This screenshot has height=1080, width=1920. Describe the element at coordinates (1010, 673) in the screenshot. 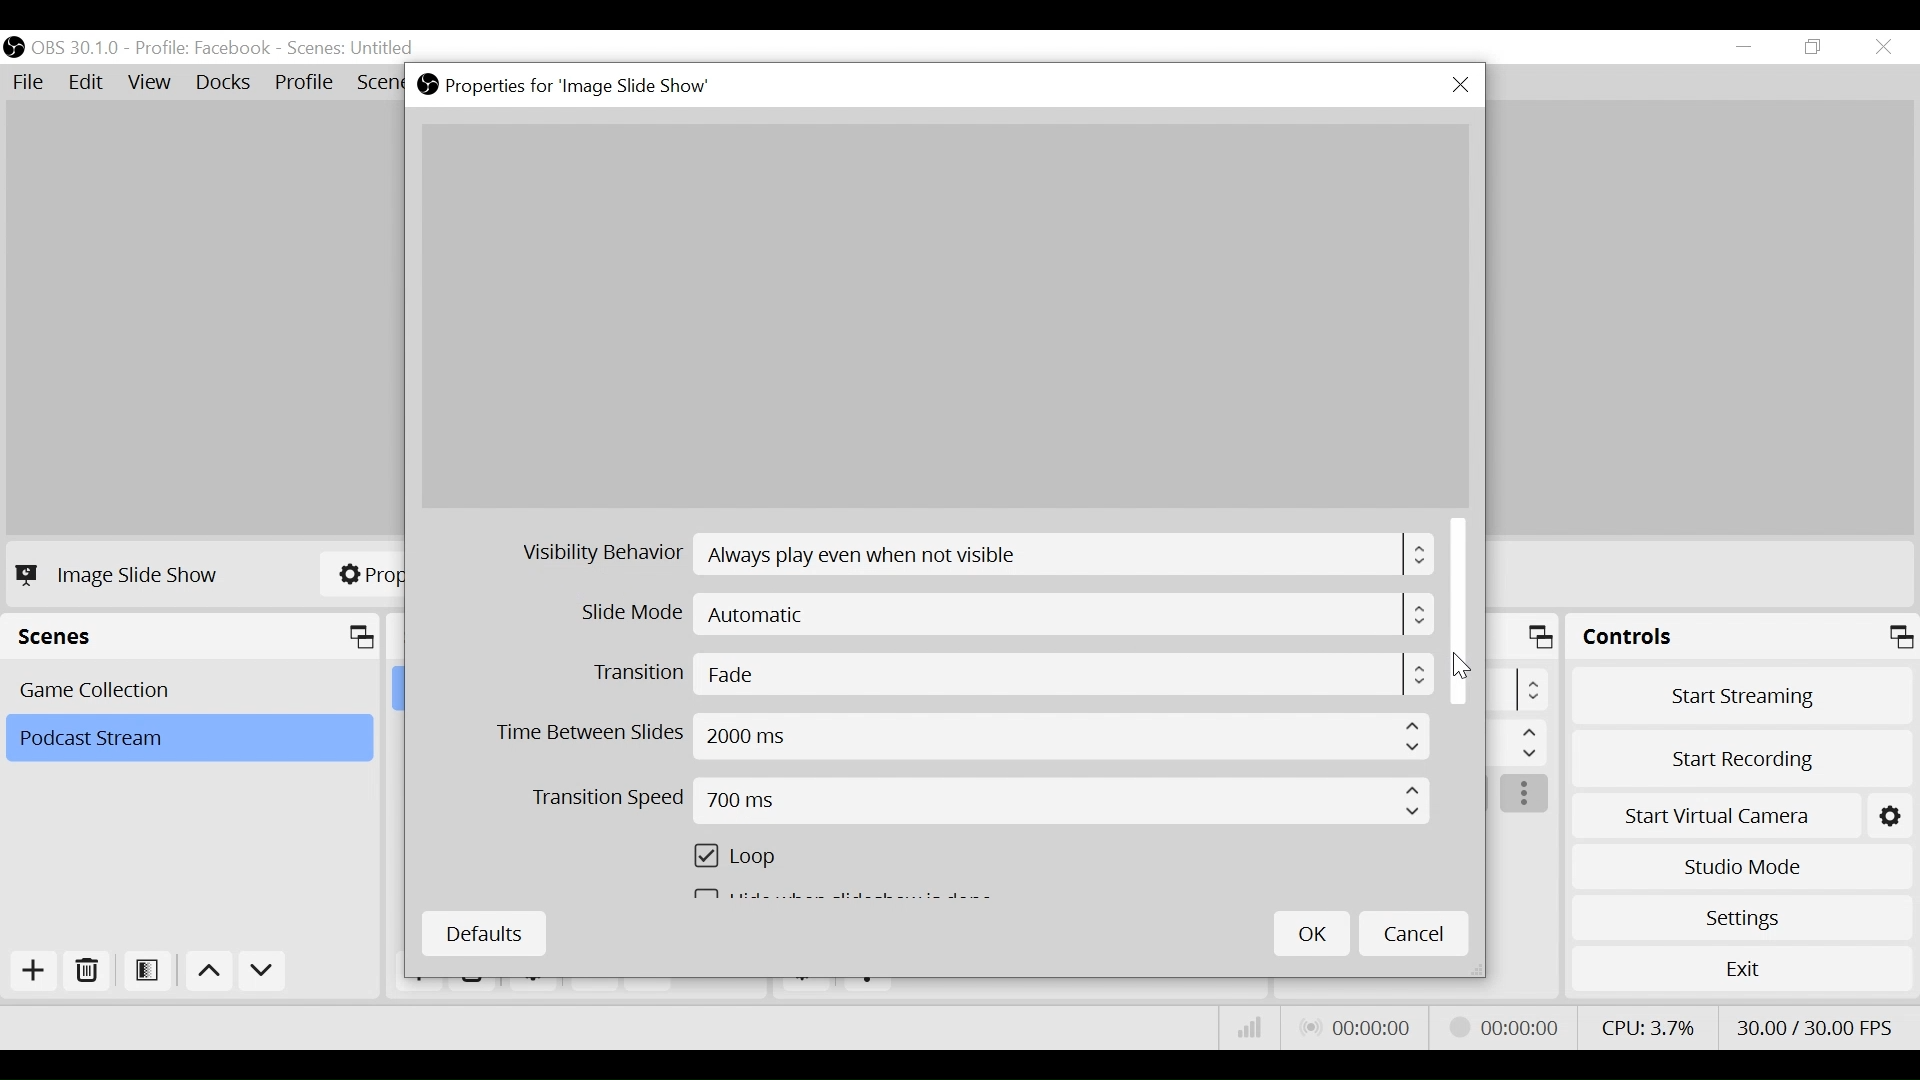

I see `Transition` at that location.